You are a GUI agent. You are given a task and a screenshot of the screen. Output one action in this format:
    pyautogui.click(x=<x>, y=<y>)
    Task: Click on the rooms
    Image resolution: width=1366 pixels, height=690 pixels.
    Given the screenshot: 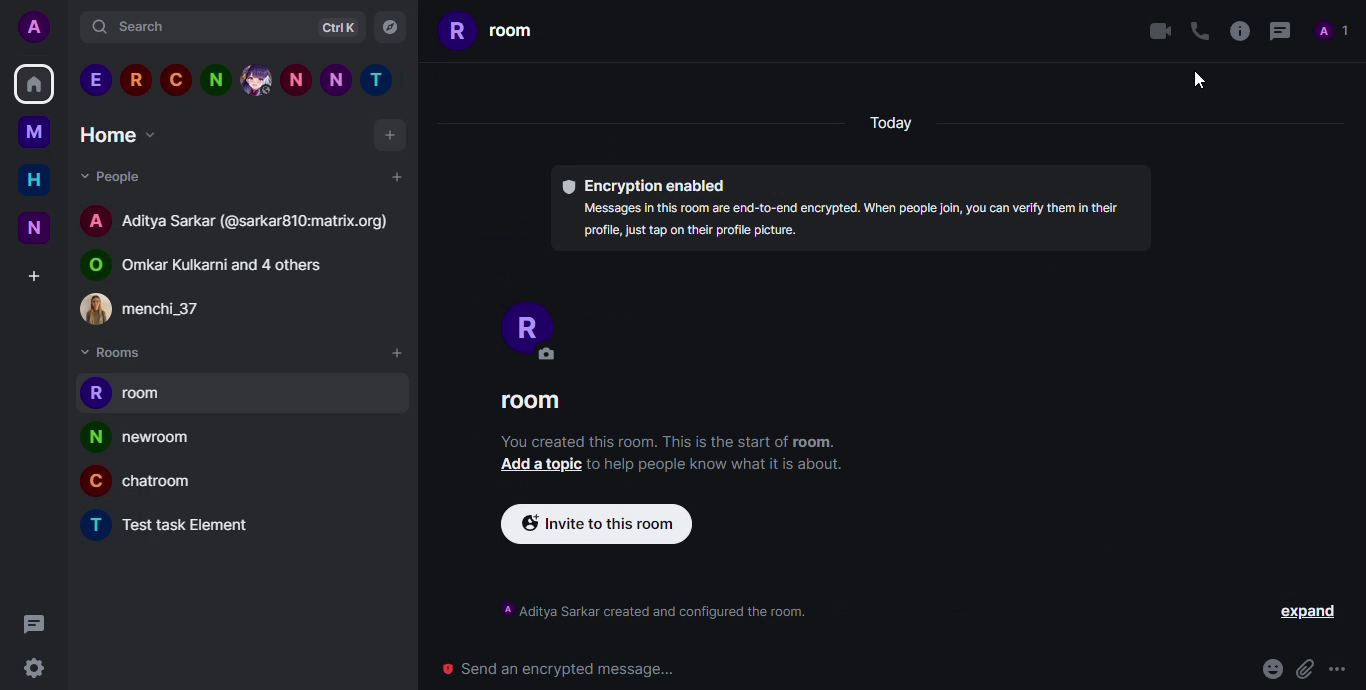 What is the action you would take?
    pyautogui.click(x=113, y=353)
    